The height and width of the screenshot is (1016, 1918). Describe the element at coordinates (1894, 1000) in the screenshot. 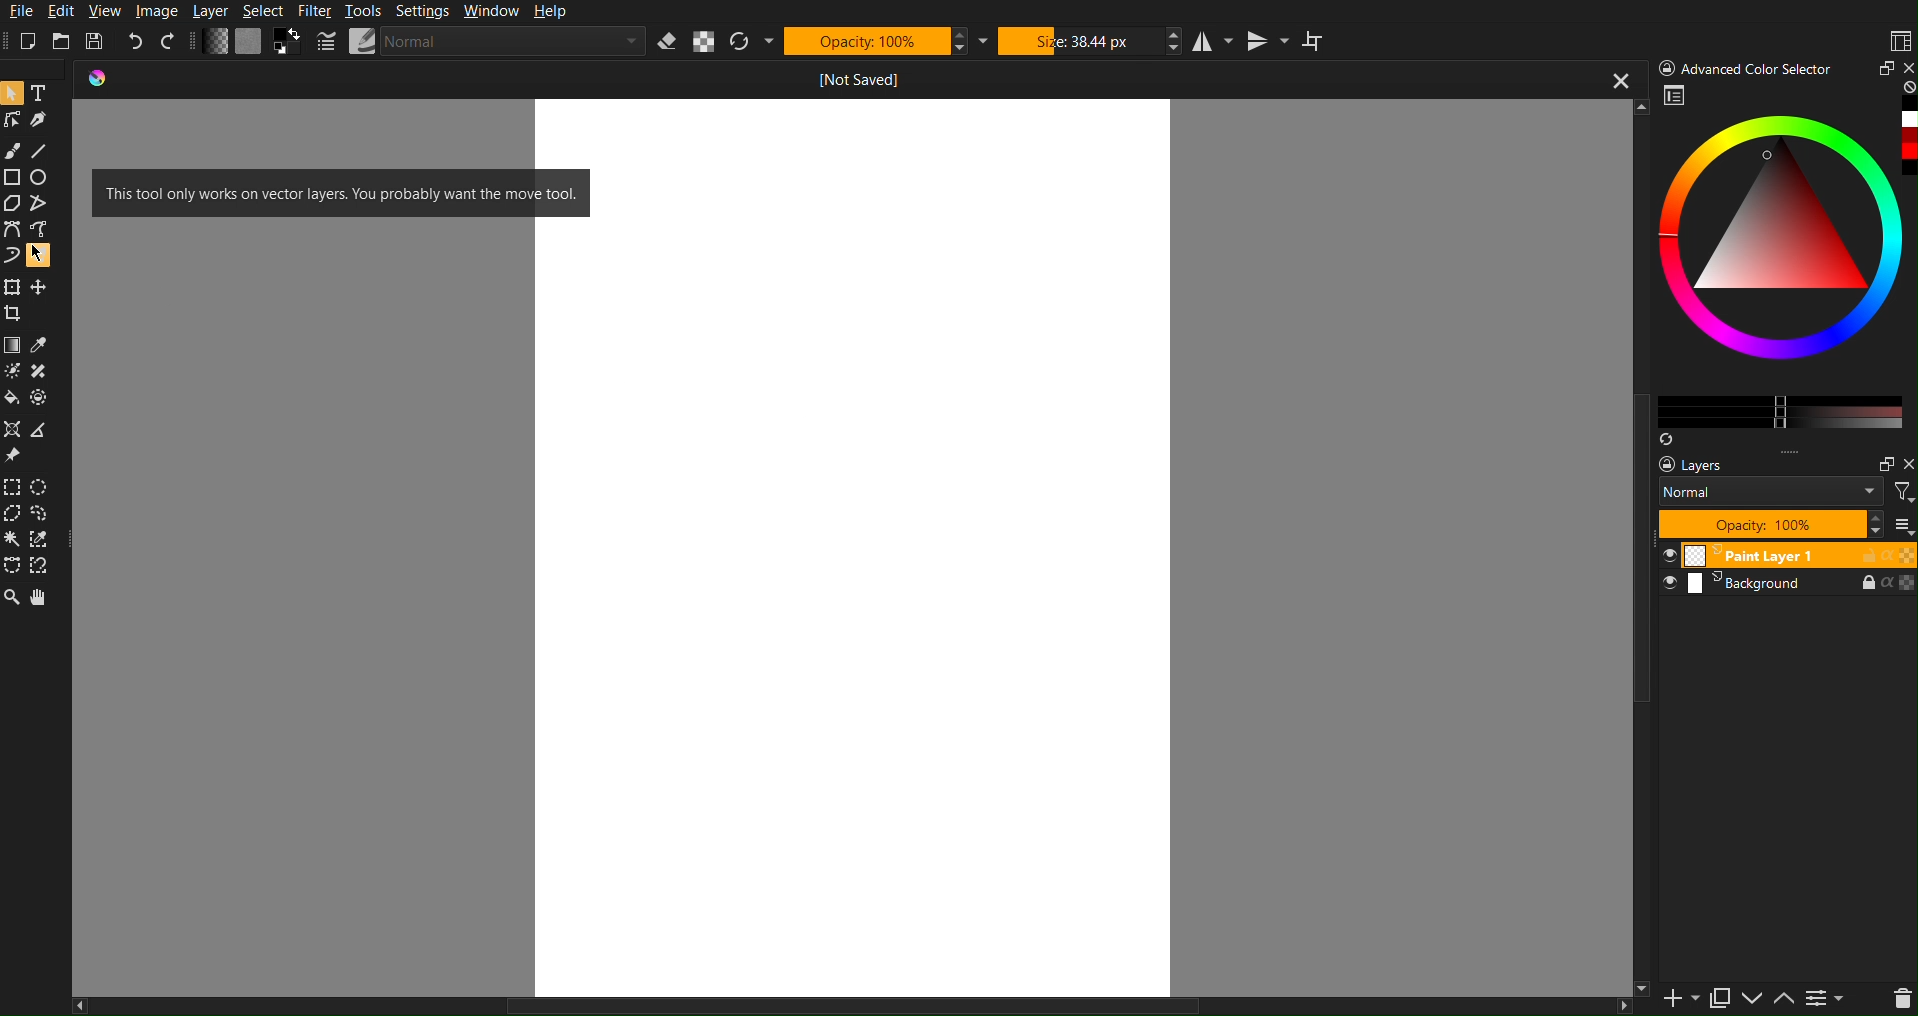

I see `del` at that location.